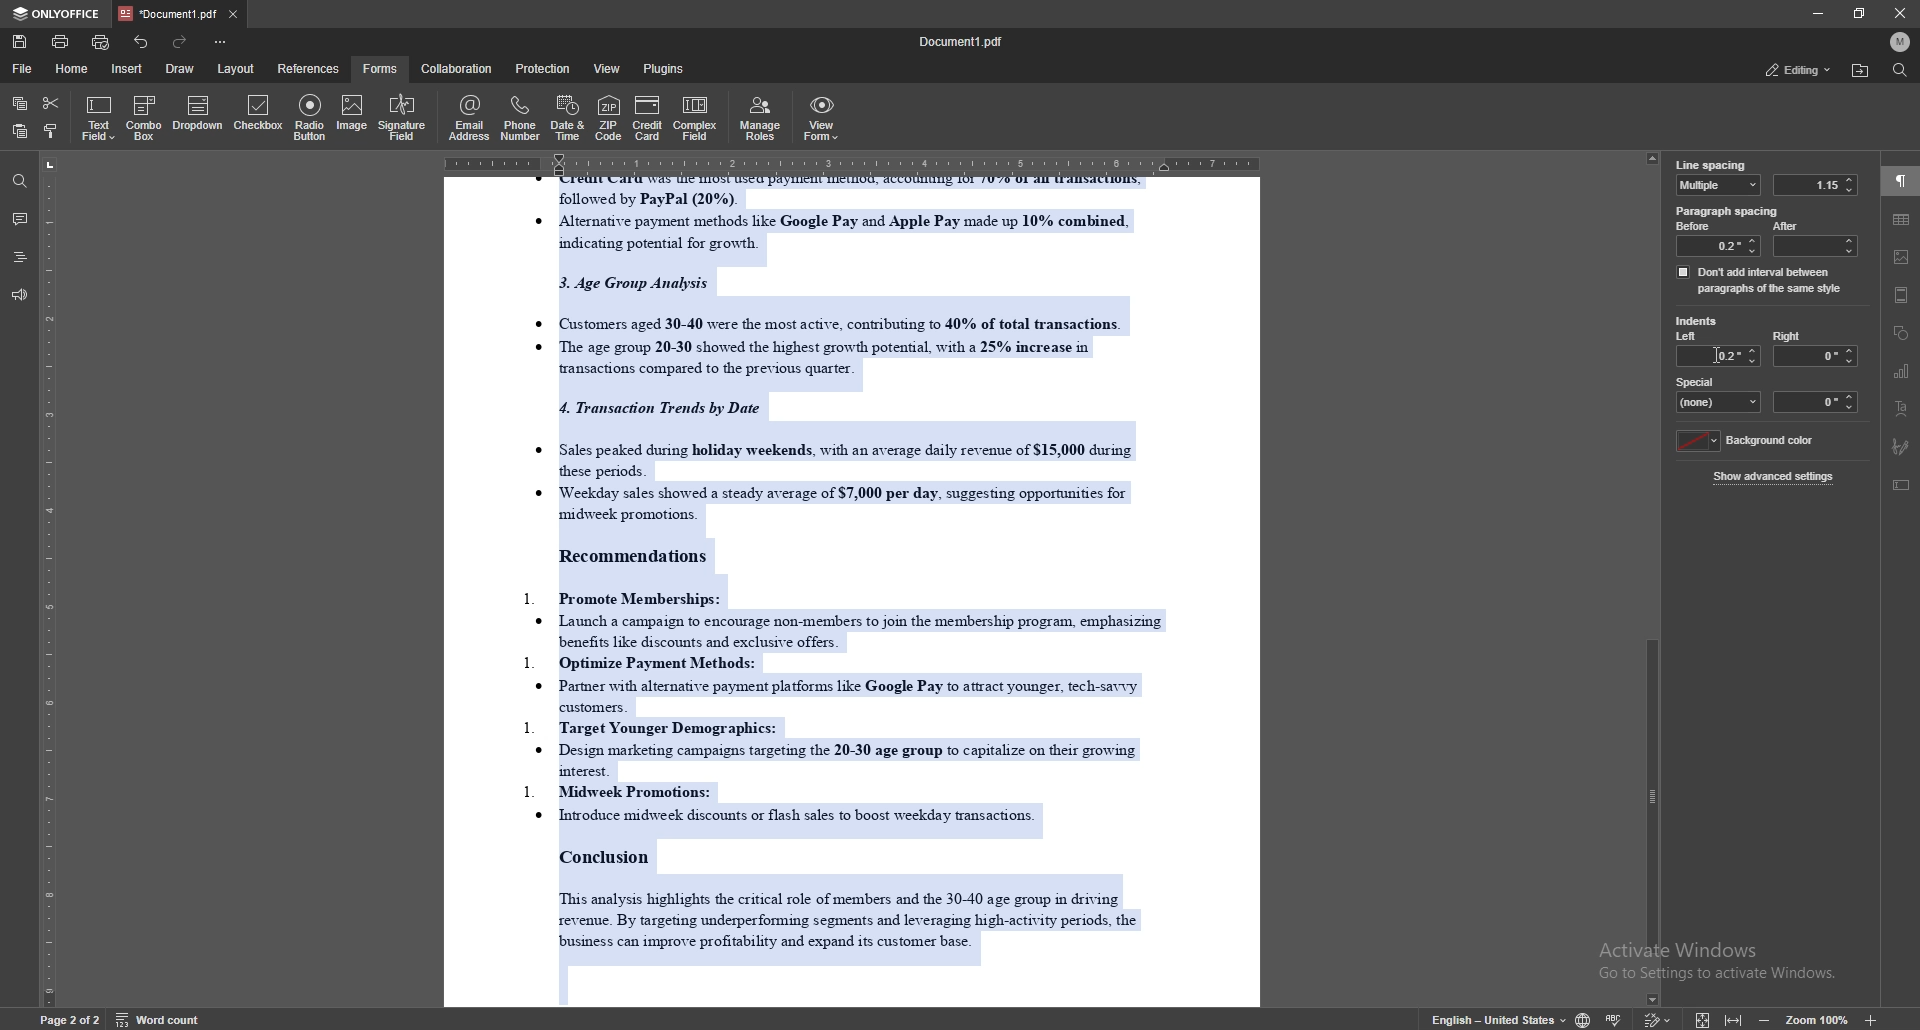 This screenshot has width=1920, height=1030. What do you see at coordinates (1499, 1018) in the screenshot?
I see `change text language` at bounding box center [1499, 1018].